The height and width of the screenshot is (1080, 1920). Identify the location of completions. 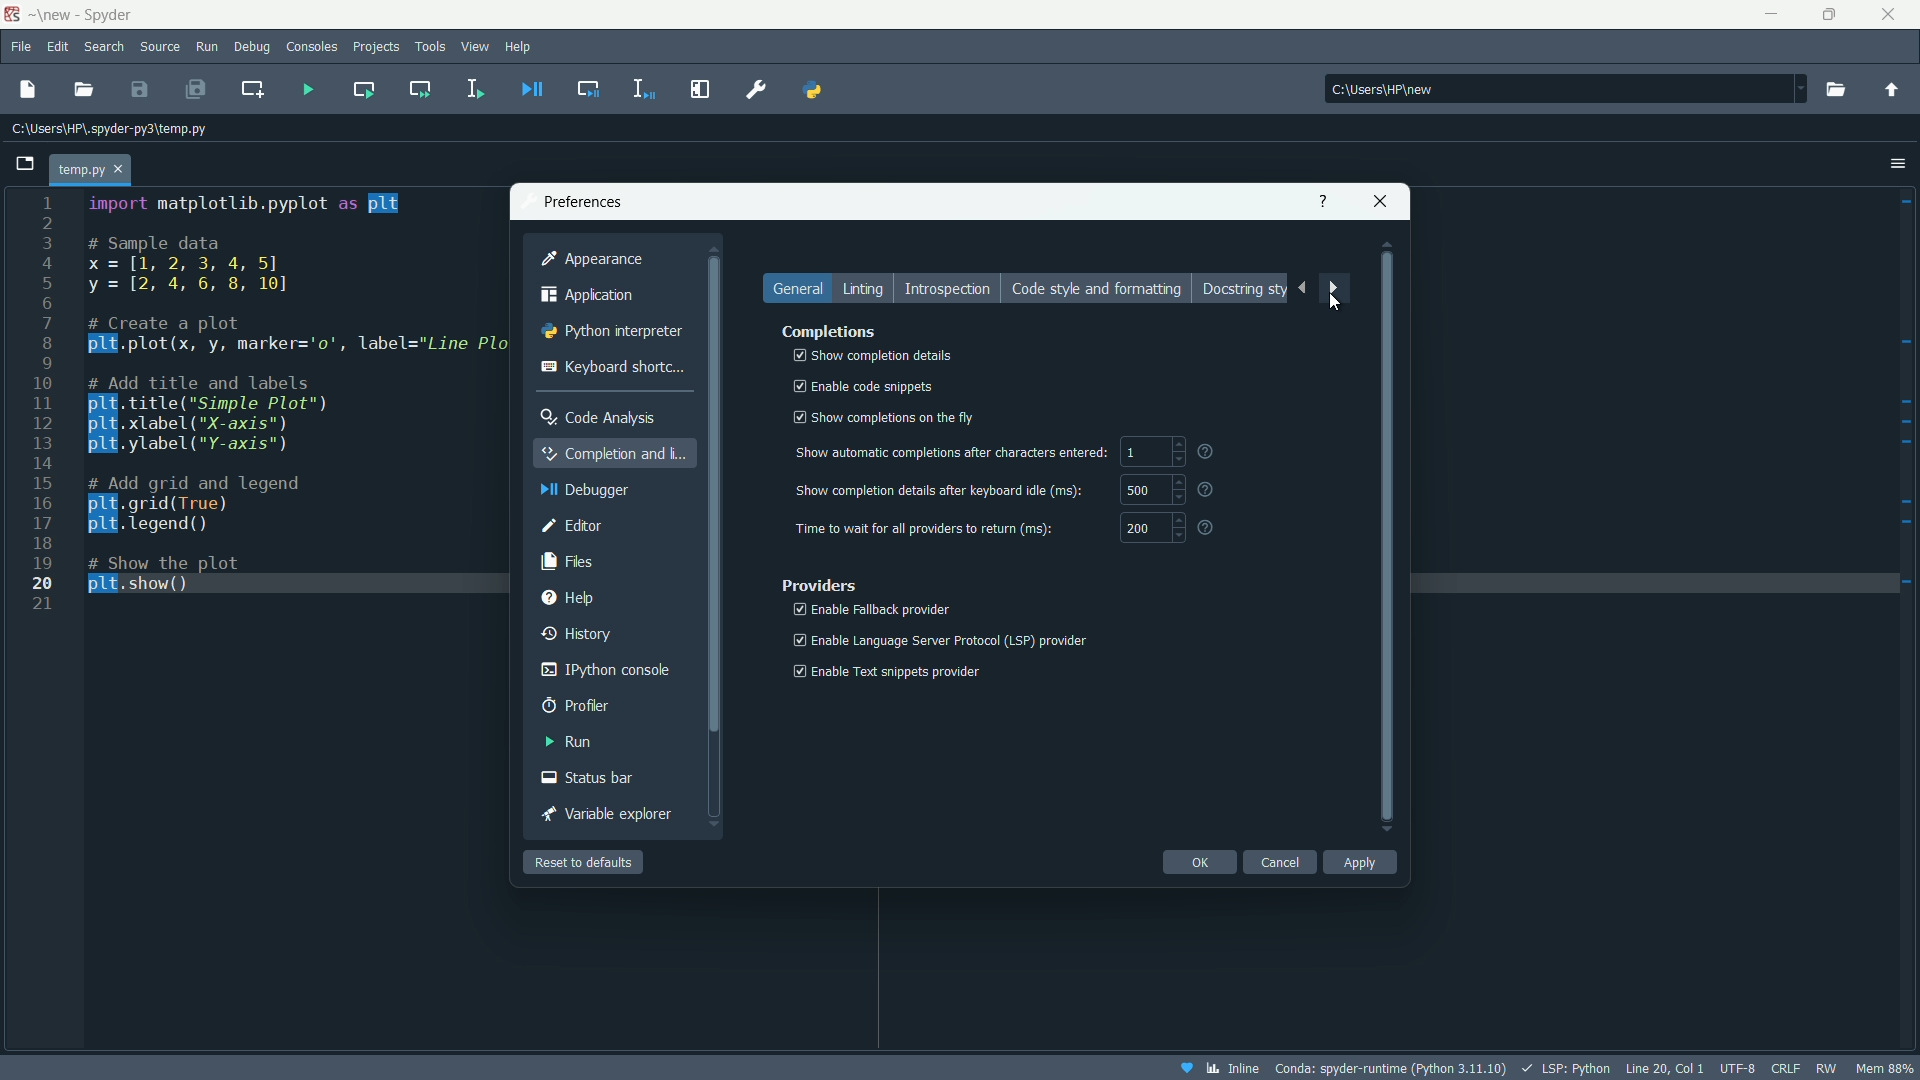
(831, 331).